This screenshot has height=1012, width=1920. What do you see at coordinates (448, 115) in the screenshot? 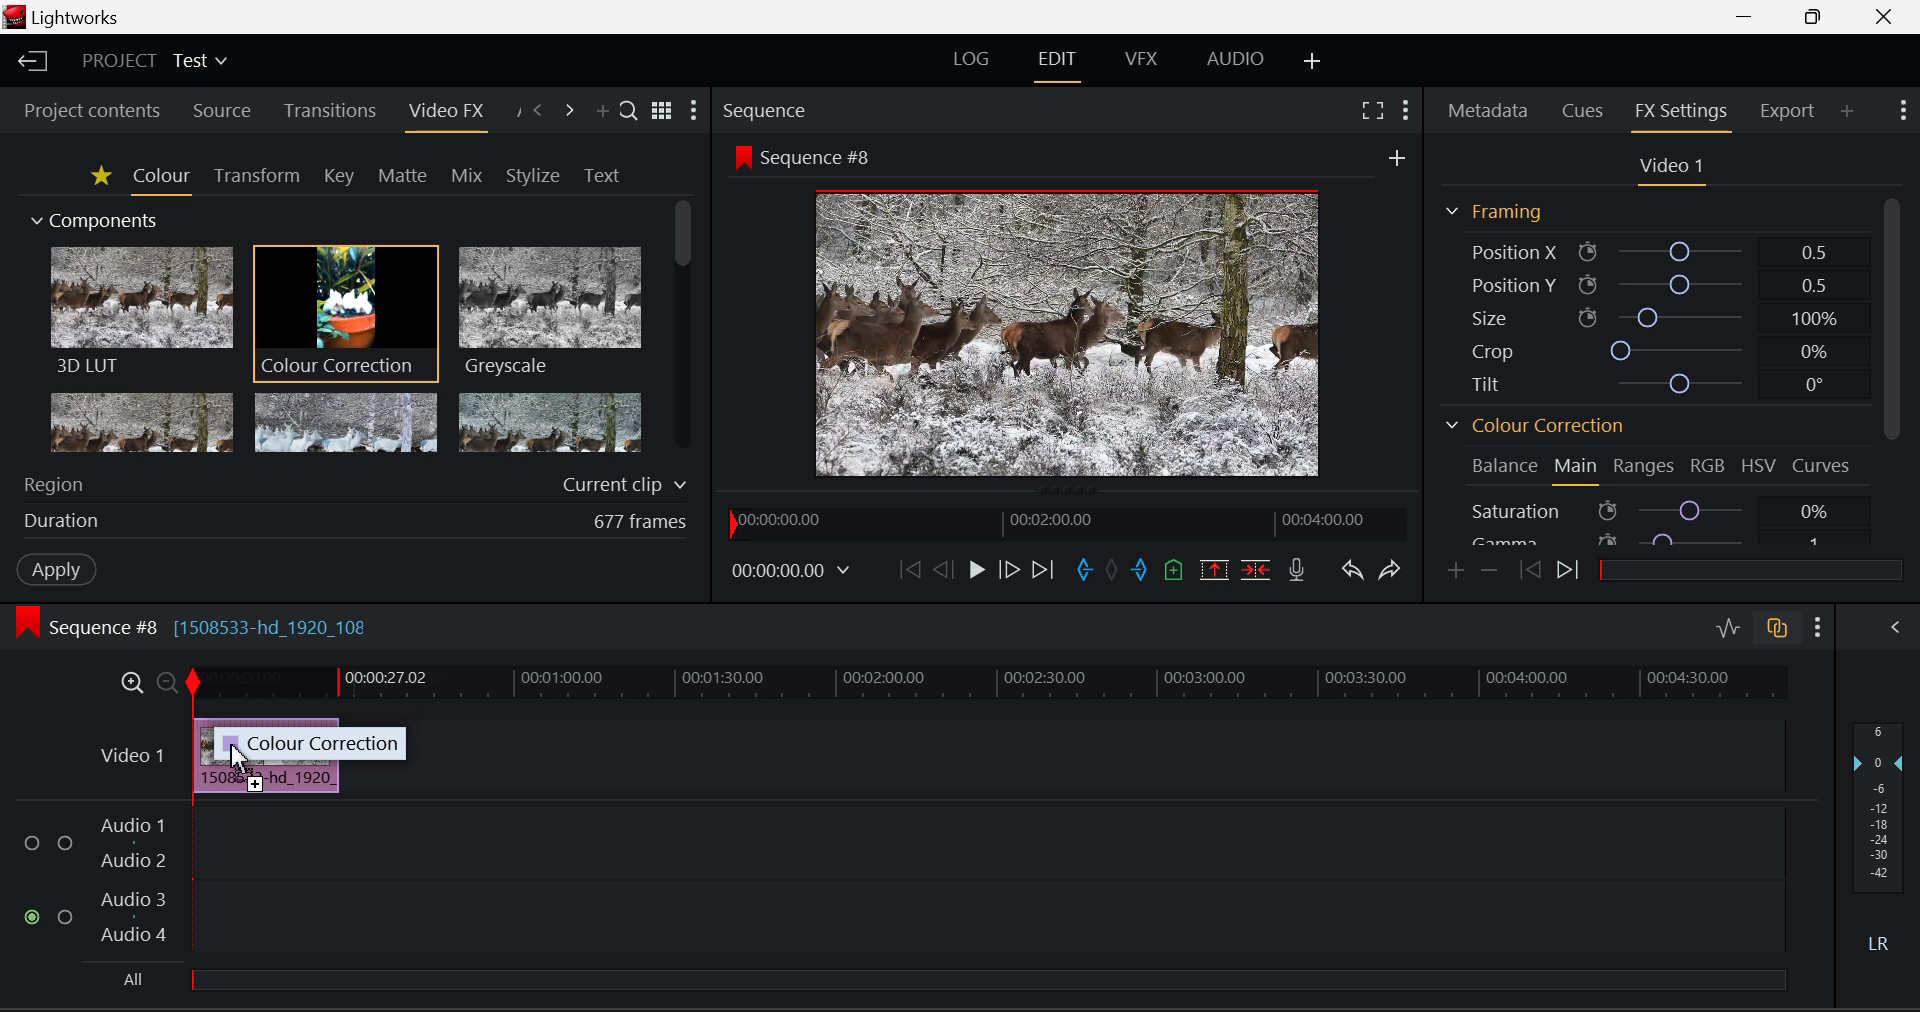
I see `Video FX Open` at bounding box center [448, 115].